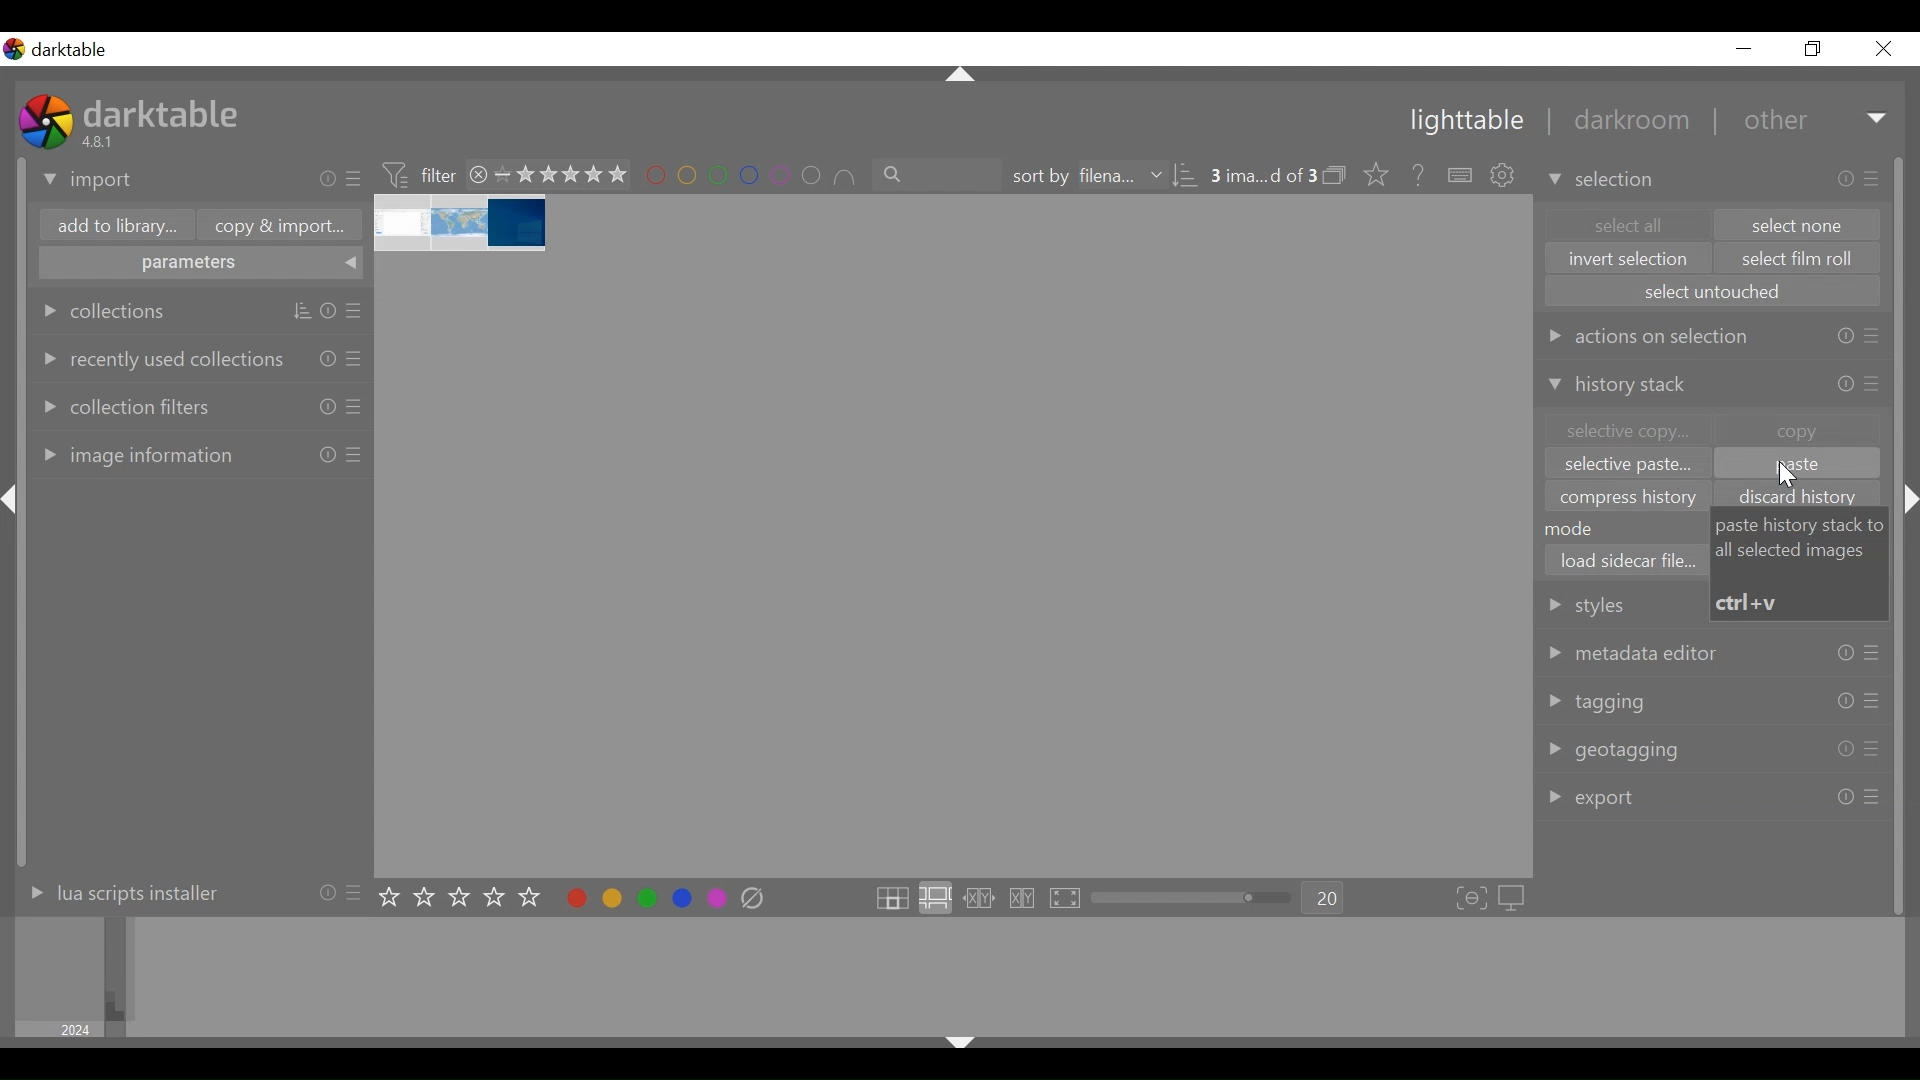  Describe the element at coordinates (1505, 177) in the screenshot. I see `show global preferences` at that location.